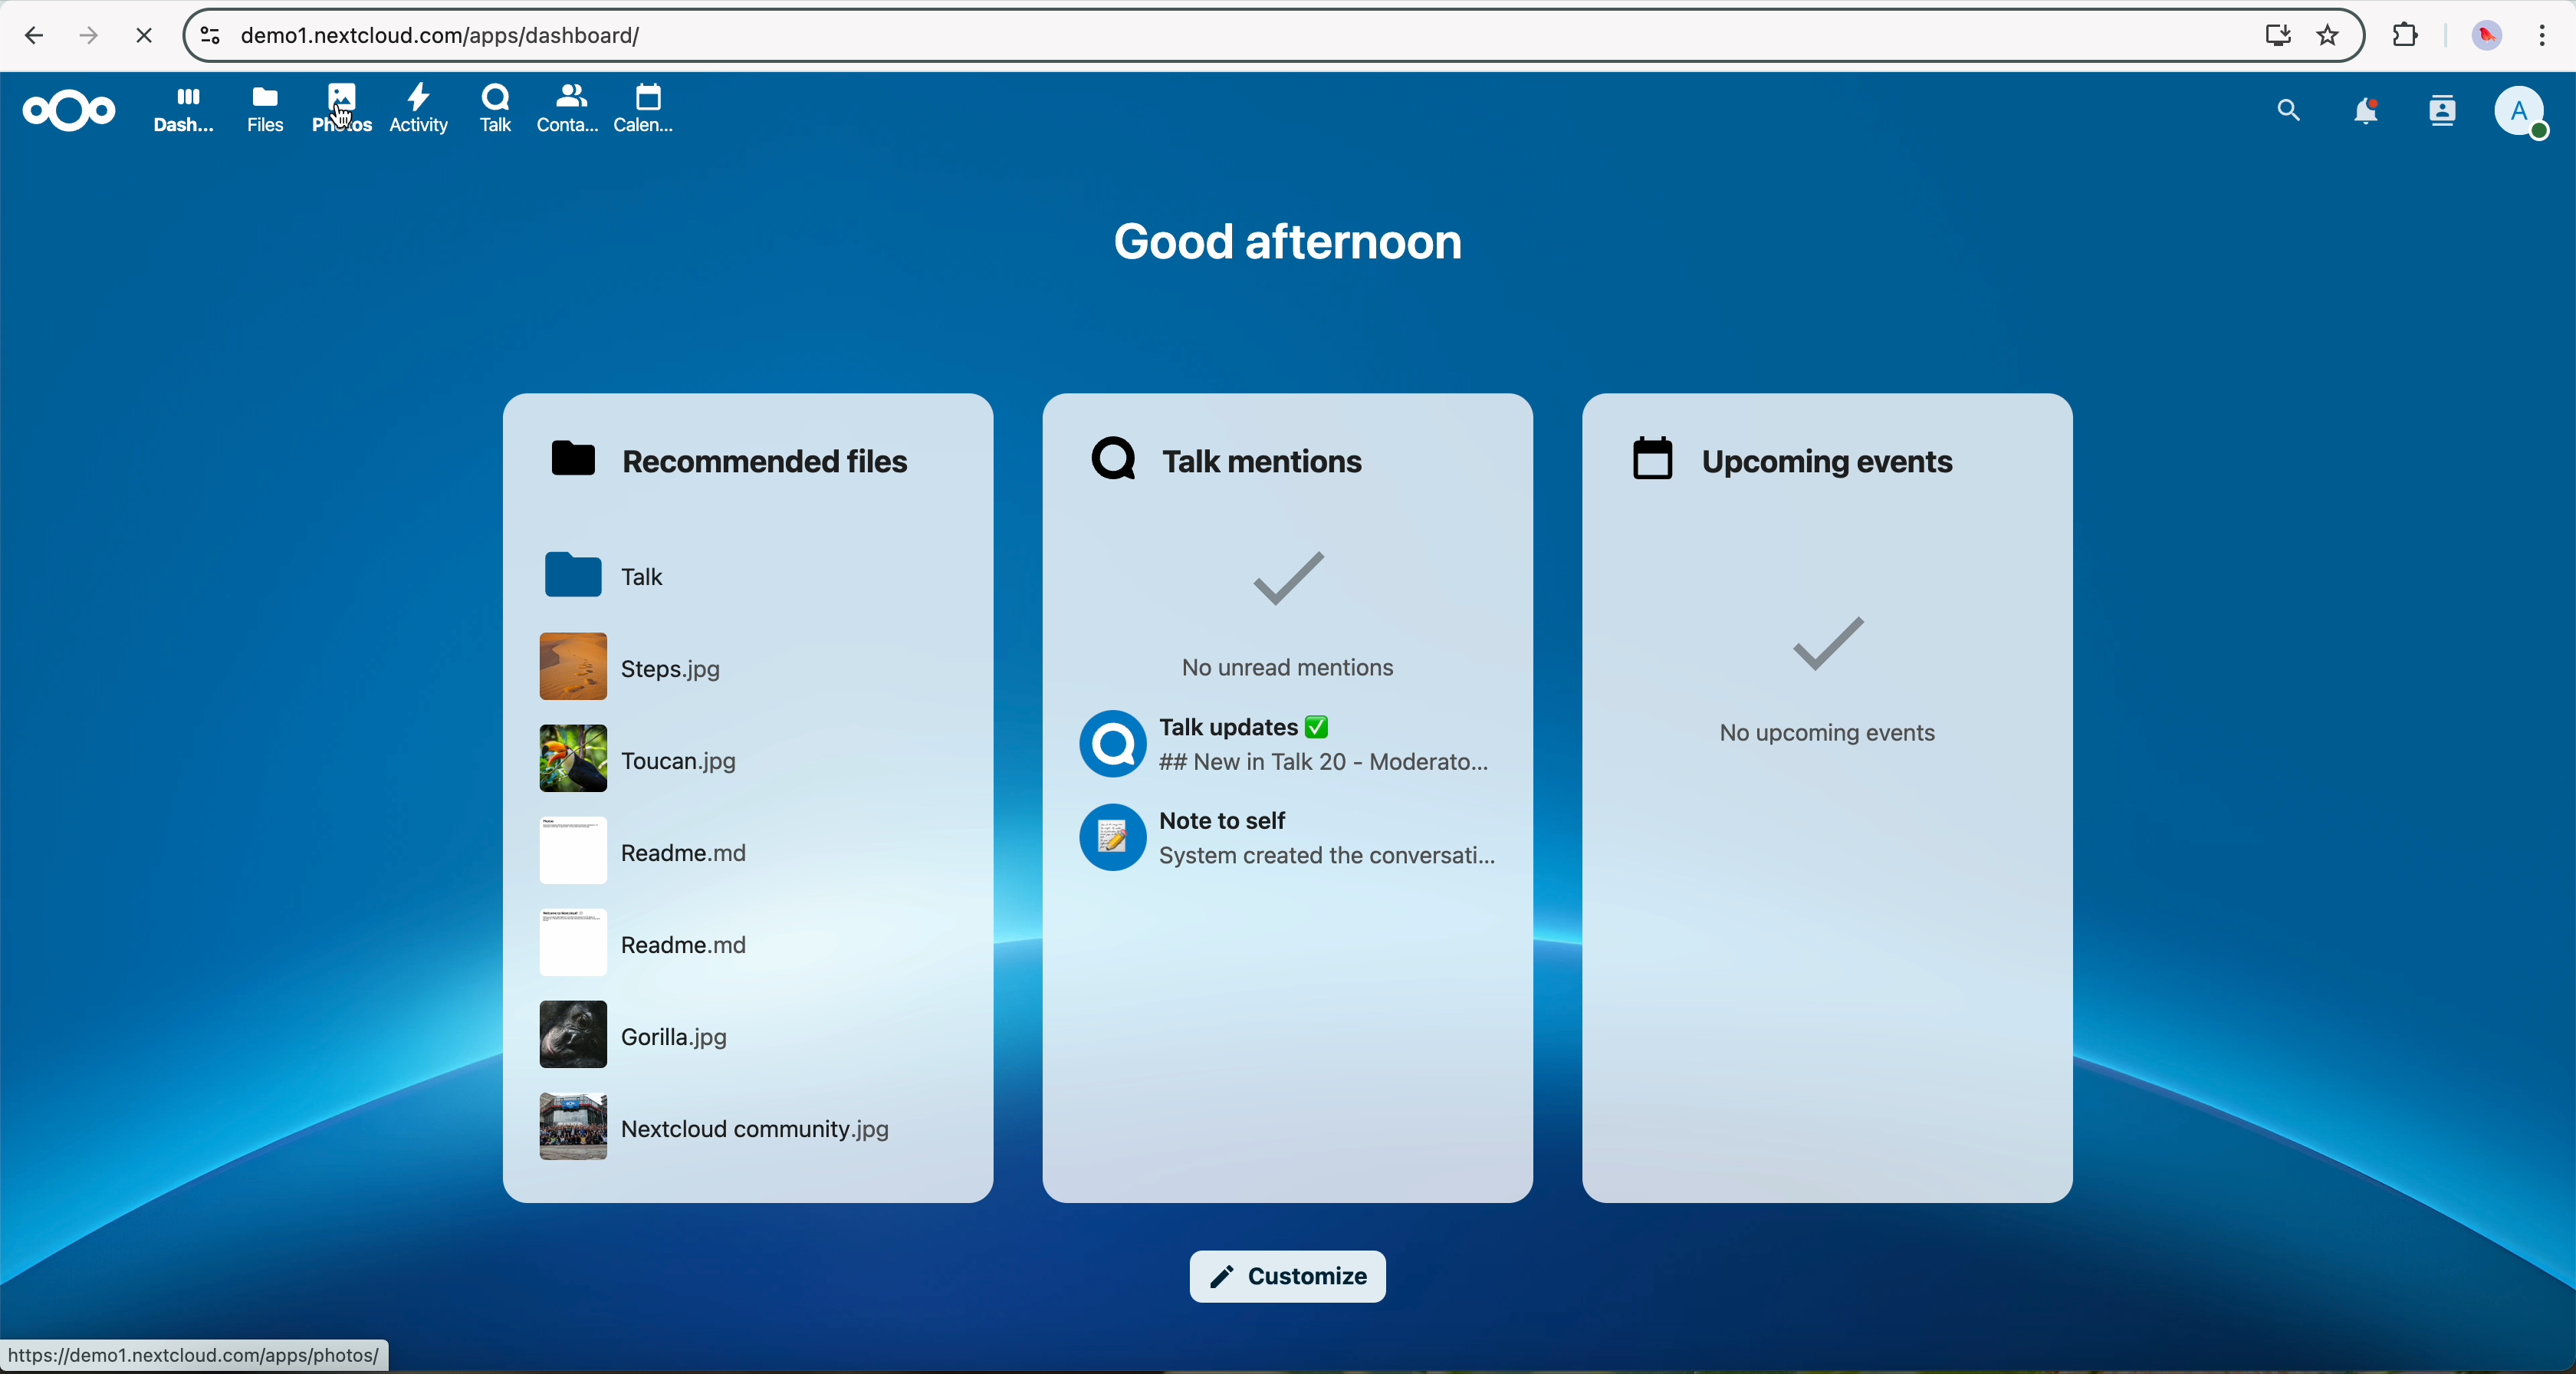 Image resolution: width=2576 pixels, height=1374 pixels. What do you see at coordinates (495, 108) in the screenshot?
I see `Talk` at bounding box center [495, 108].